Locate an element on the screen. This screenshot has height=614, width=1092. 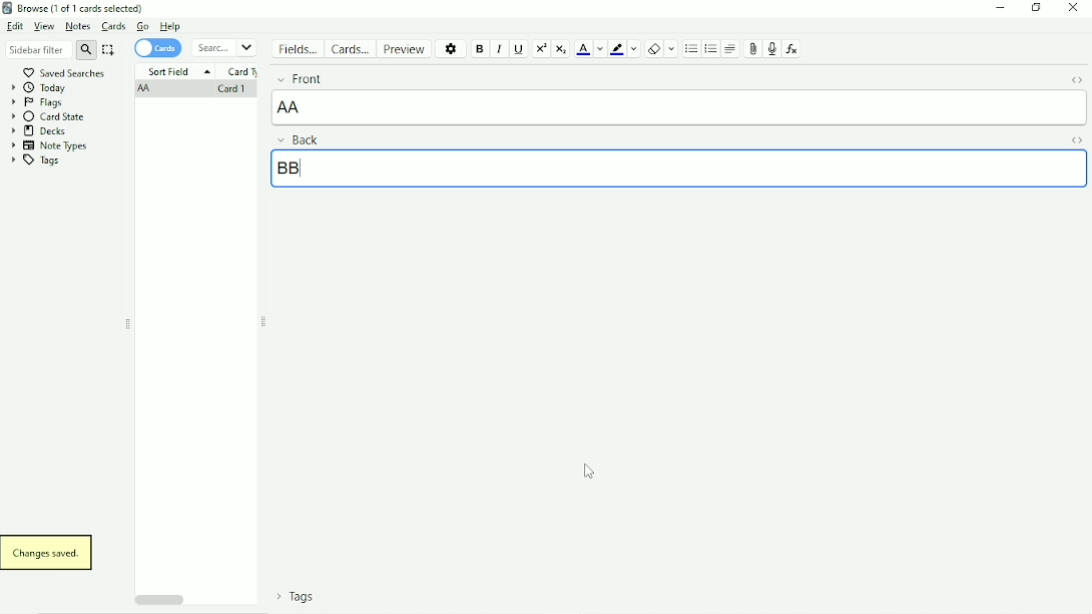
Options is located at coordinates (452, 48).